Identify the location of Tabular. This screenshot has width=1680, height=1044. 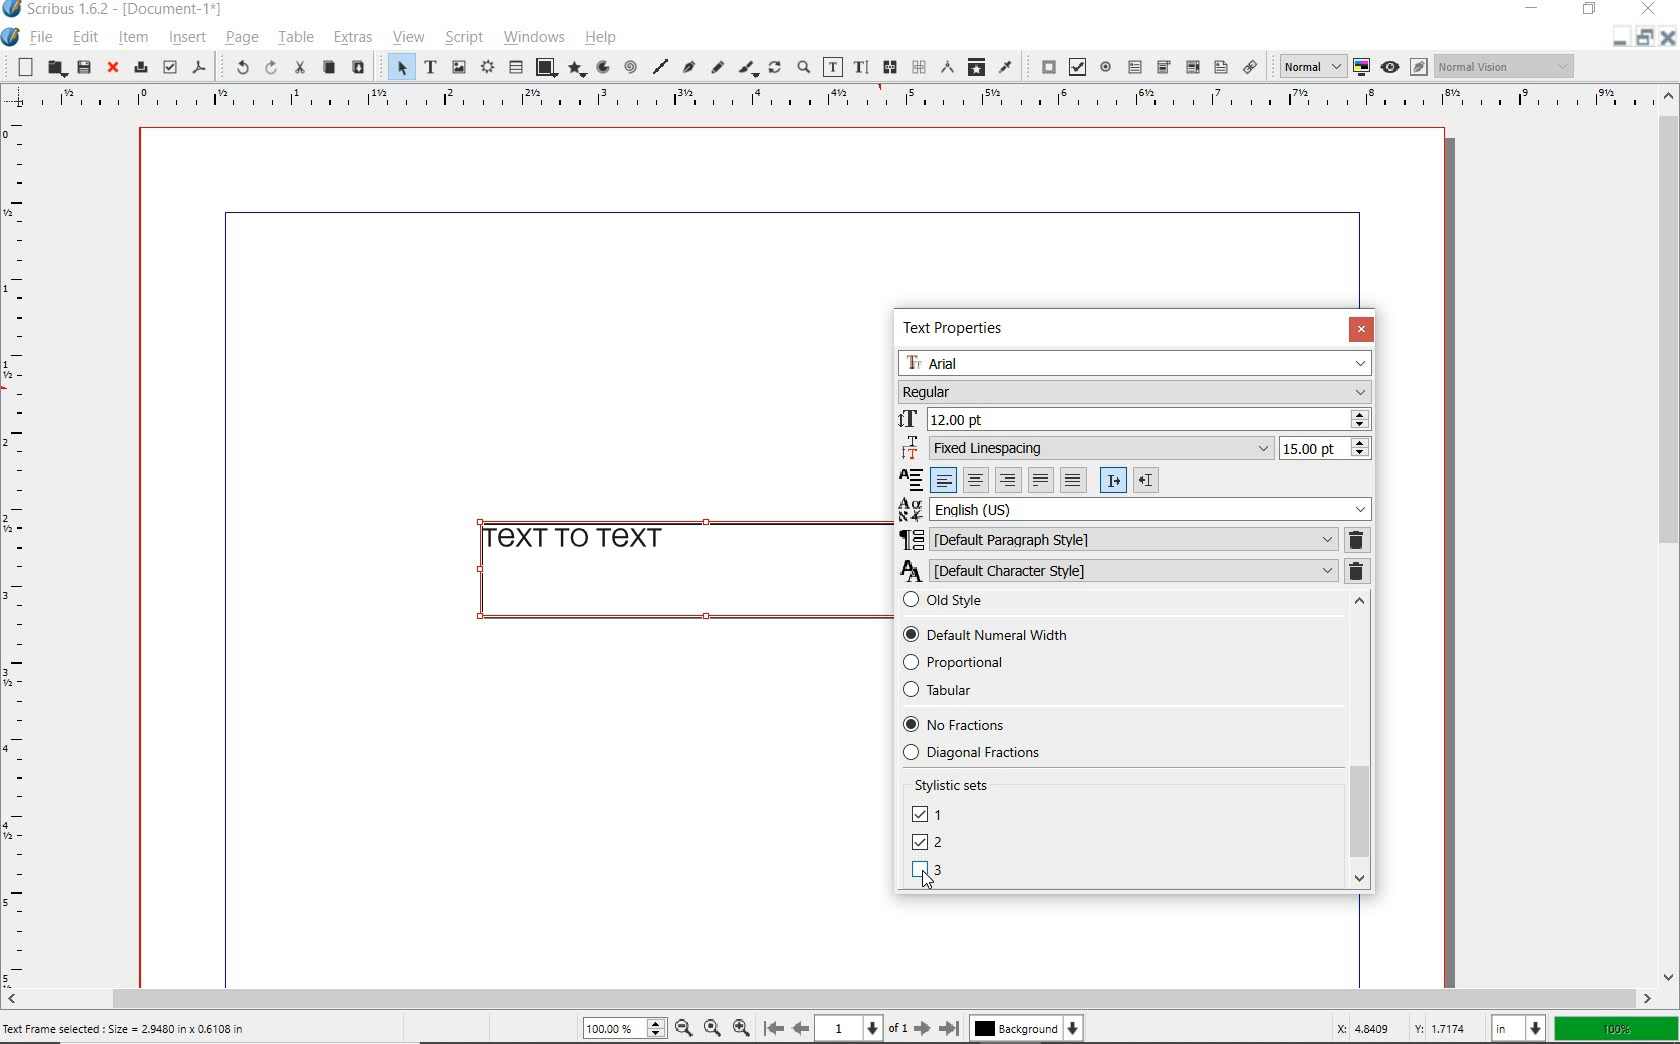
(964, 690).